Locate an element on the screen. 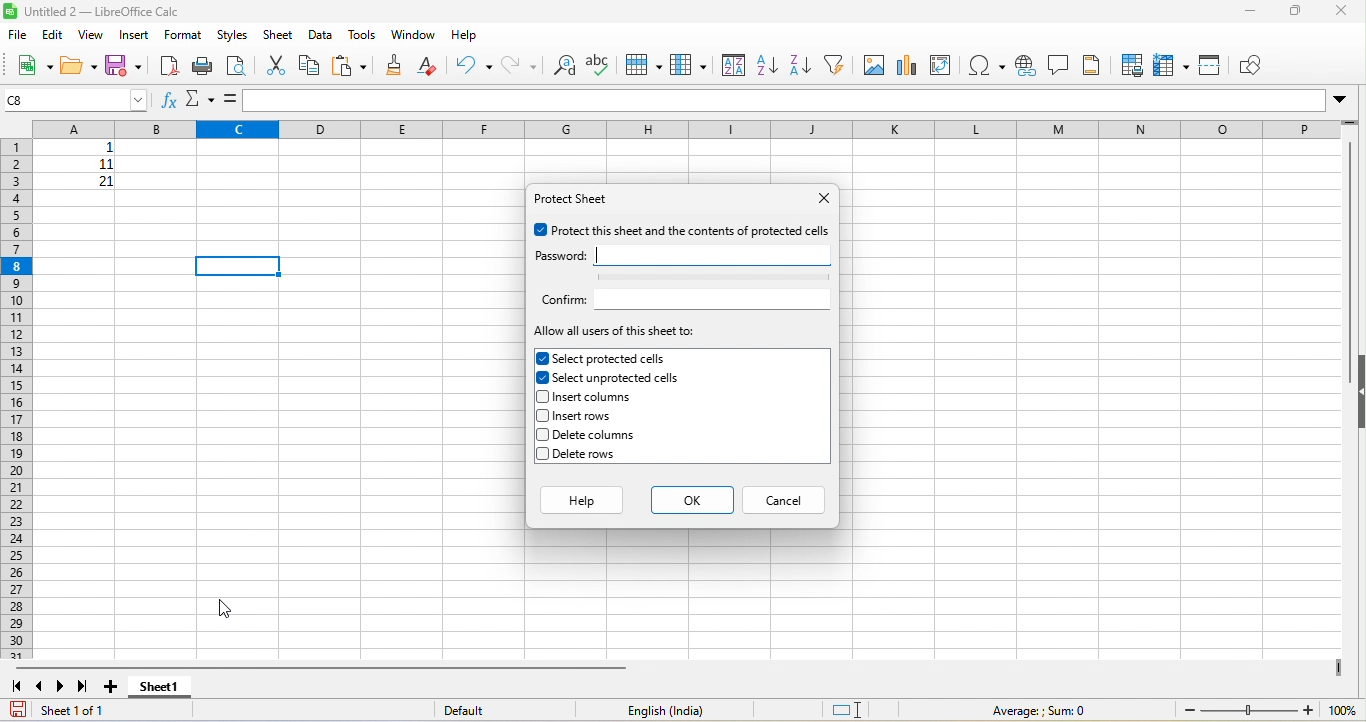 Image resolution: width=1366 pixels, height=722 pixels. close is located at coordinates (815, 199).